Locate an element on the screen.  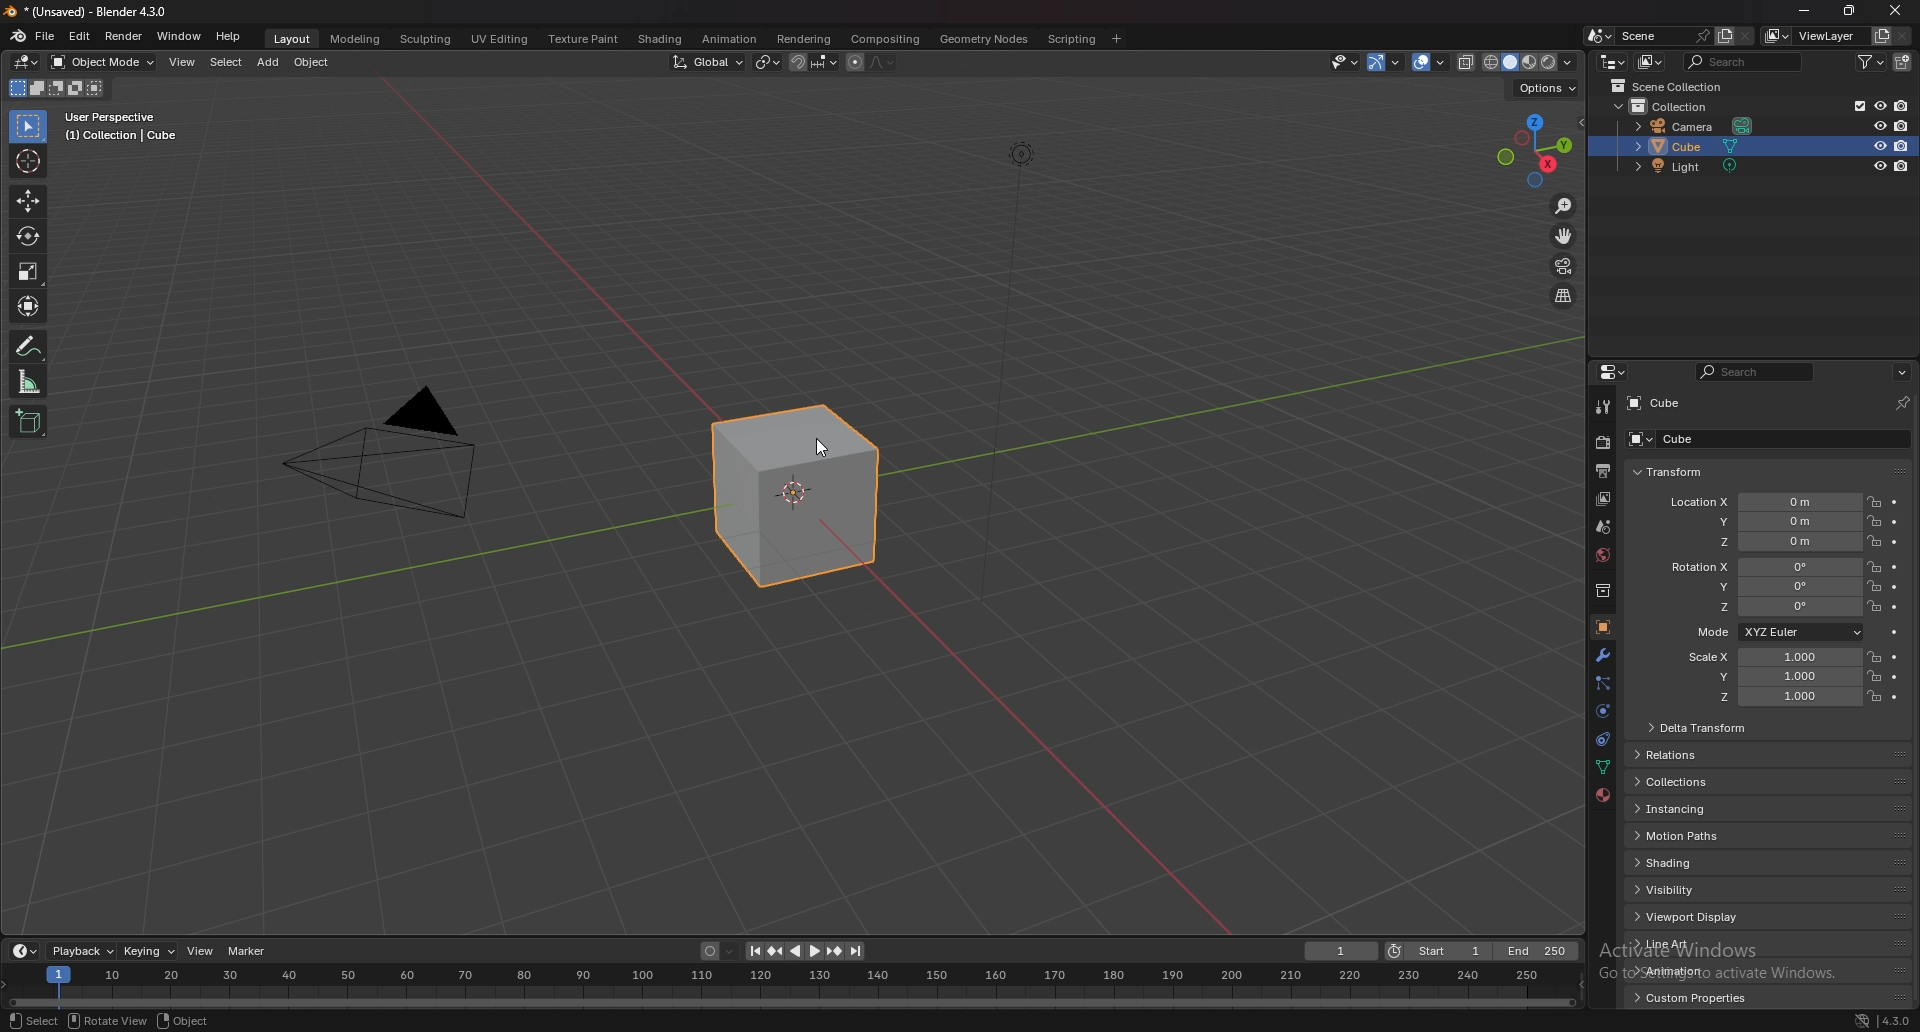
seek is located at coordinates (793, 988).